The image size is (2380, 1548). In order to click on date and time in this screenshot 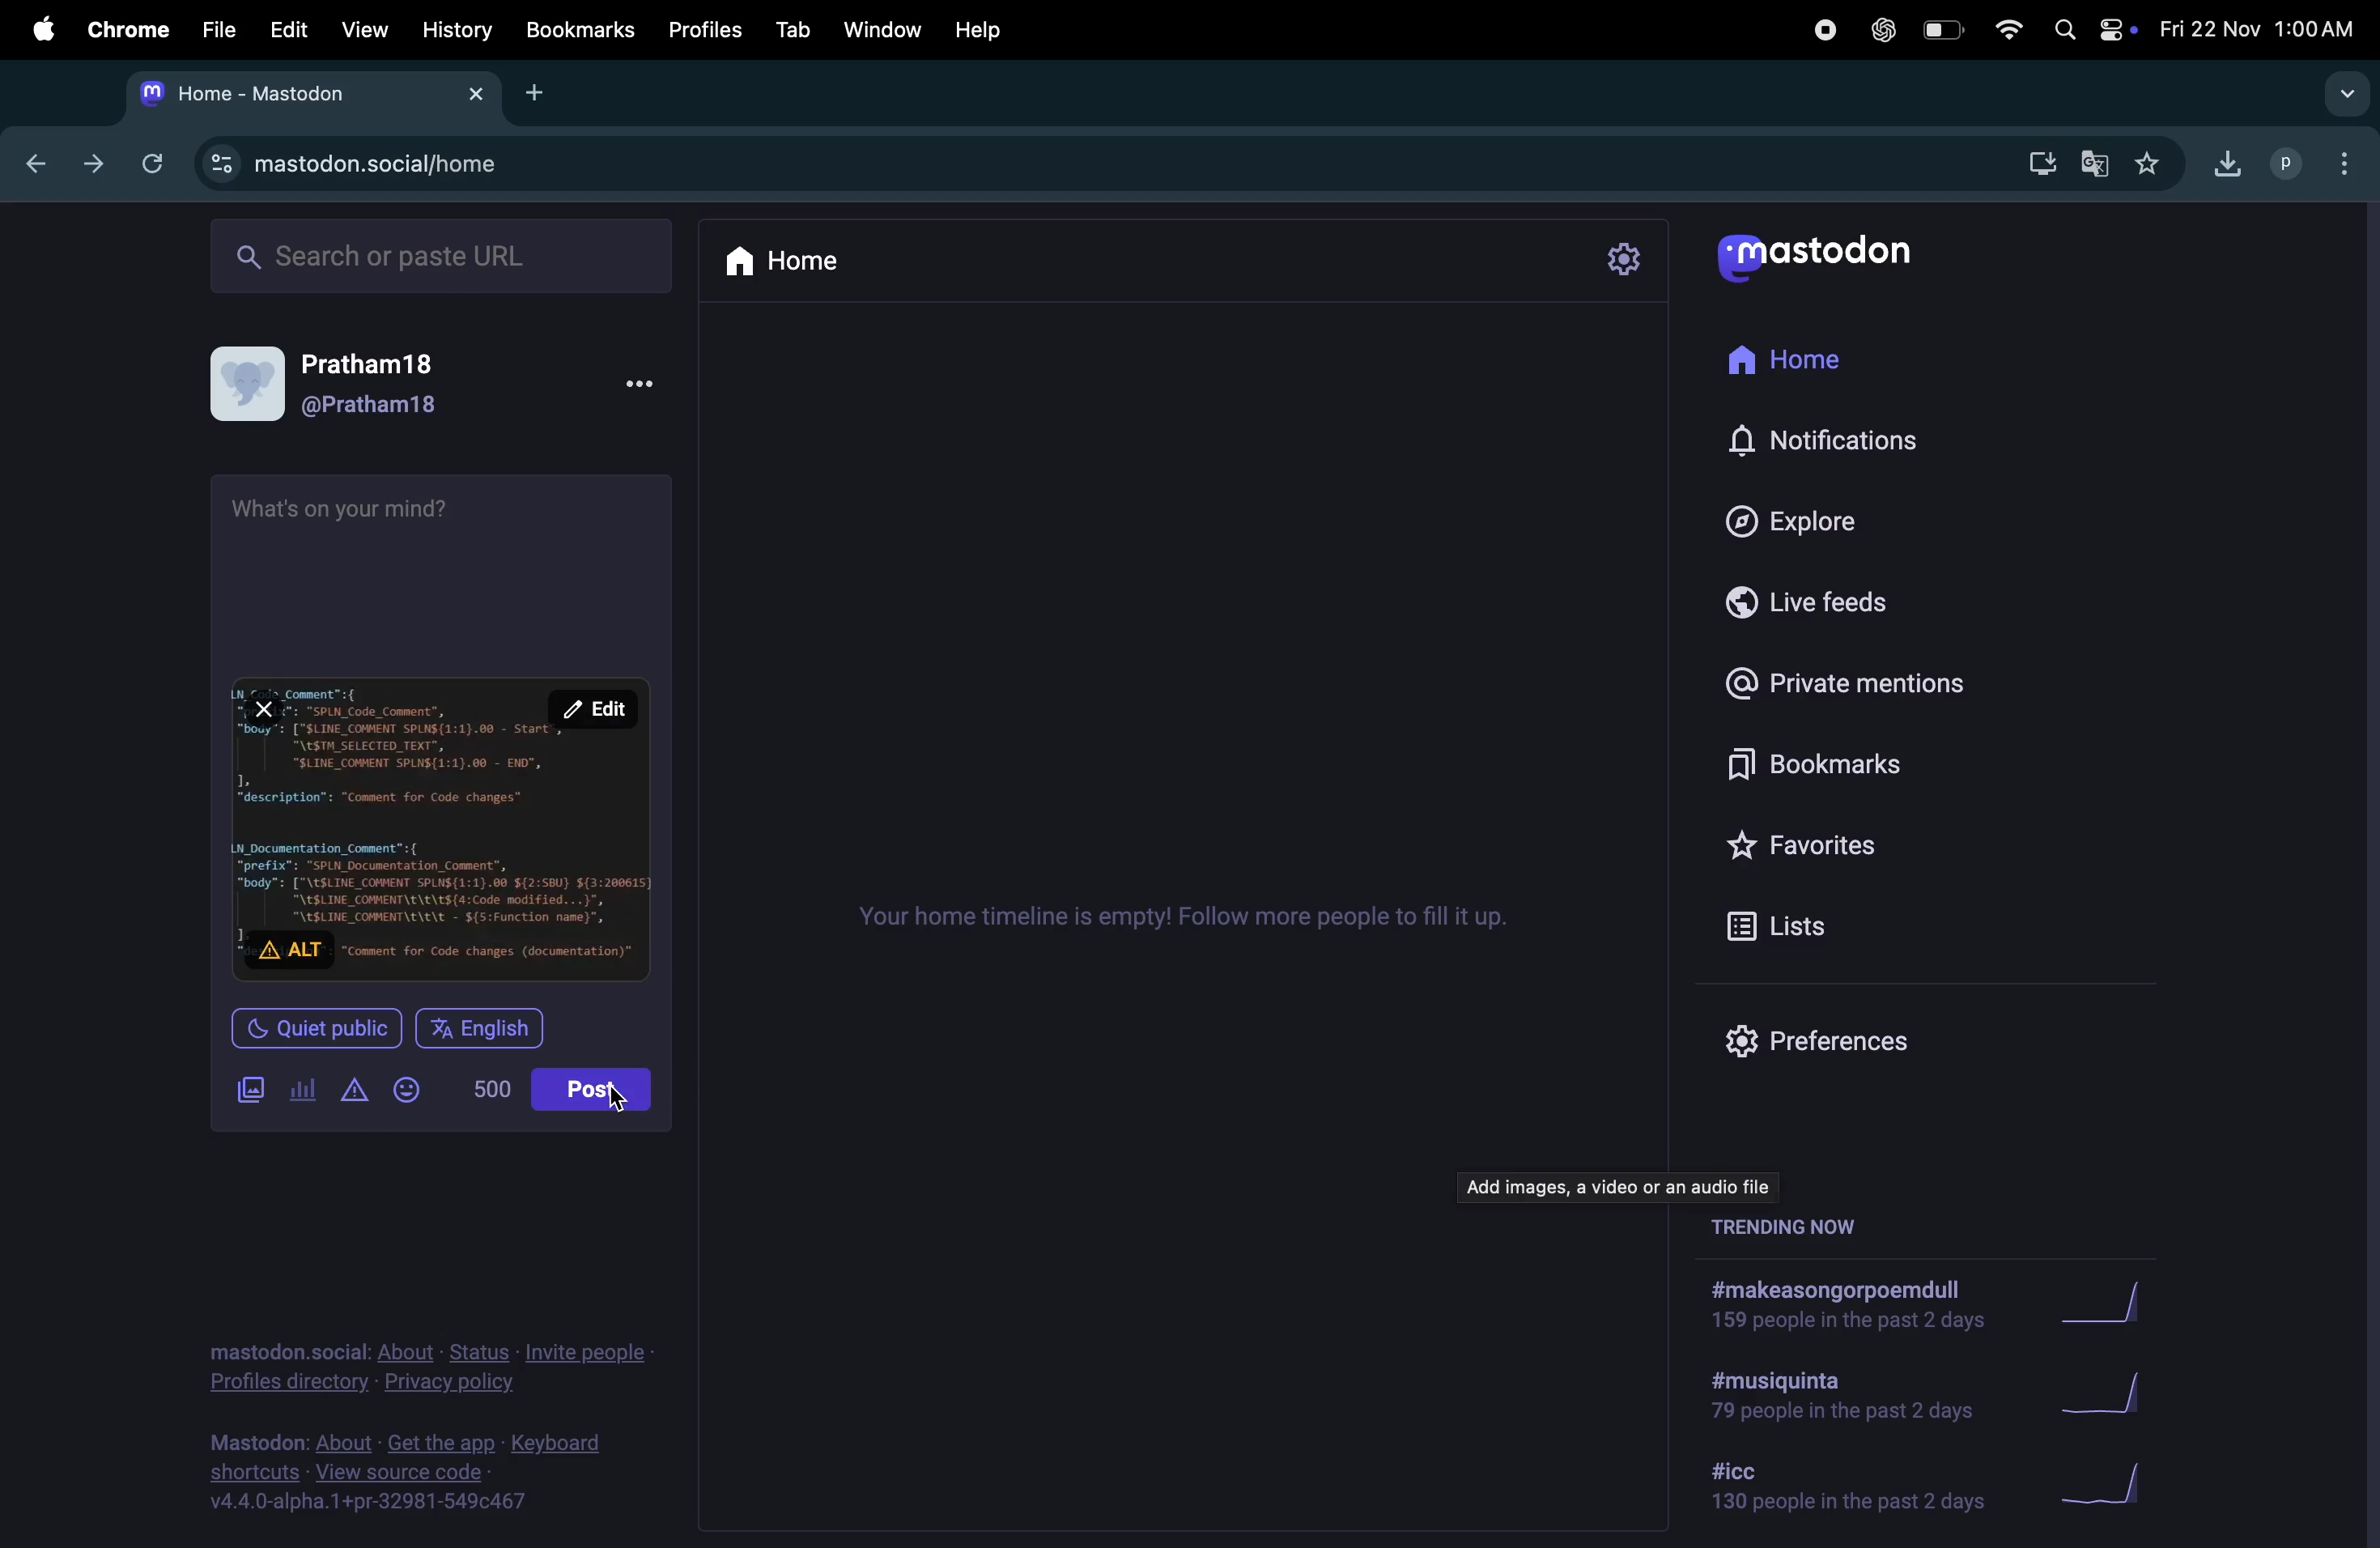, I will do `click(2262, 24)`.